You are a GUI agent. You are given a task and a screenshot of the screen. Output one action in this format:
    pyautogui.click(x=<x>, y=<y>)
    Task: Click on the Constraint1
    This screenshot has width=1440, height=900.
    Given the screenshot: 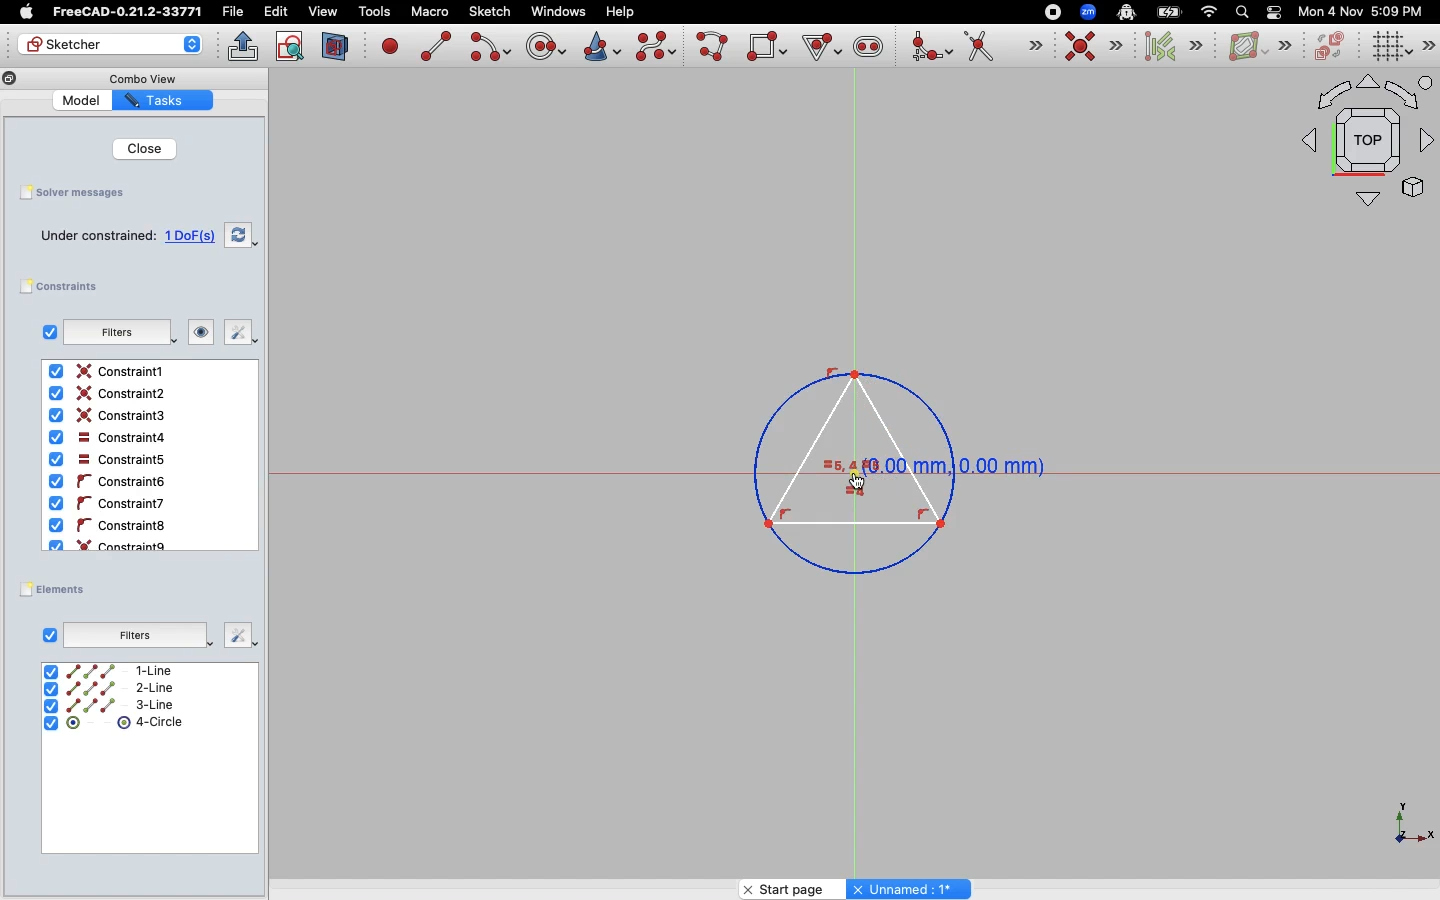 What is the action you would take?
    pyautogui.click(x=110, y=372)
    